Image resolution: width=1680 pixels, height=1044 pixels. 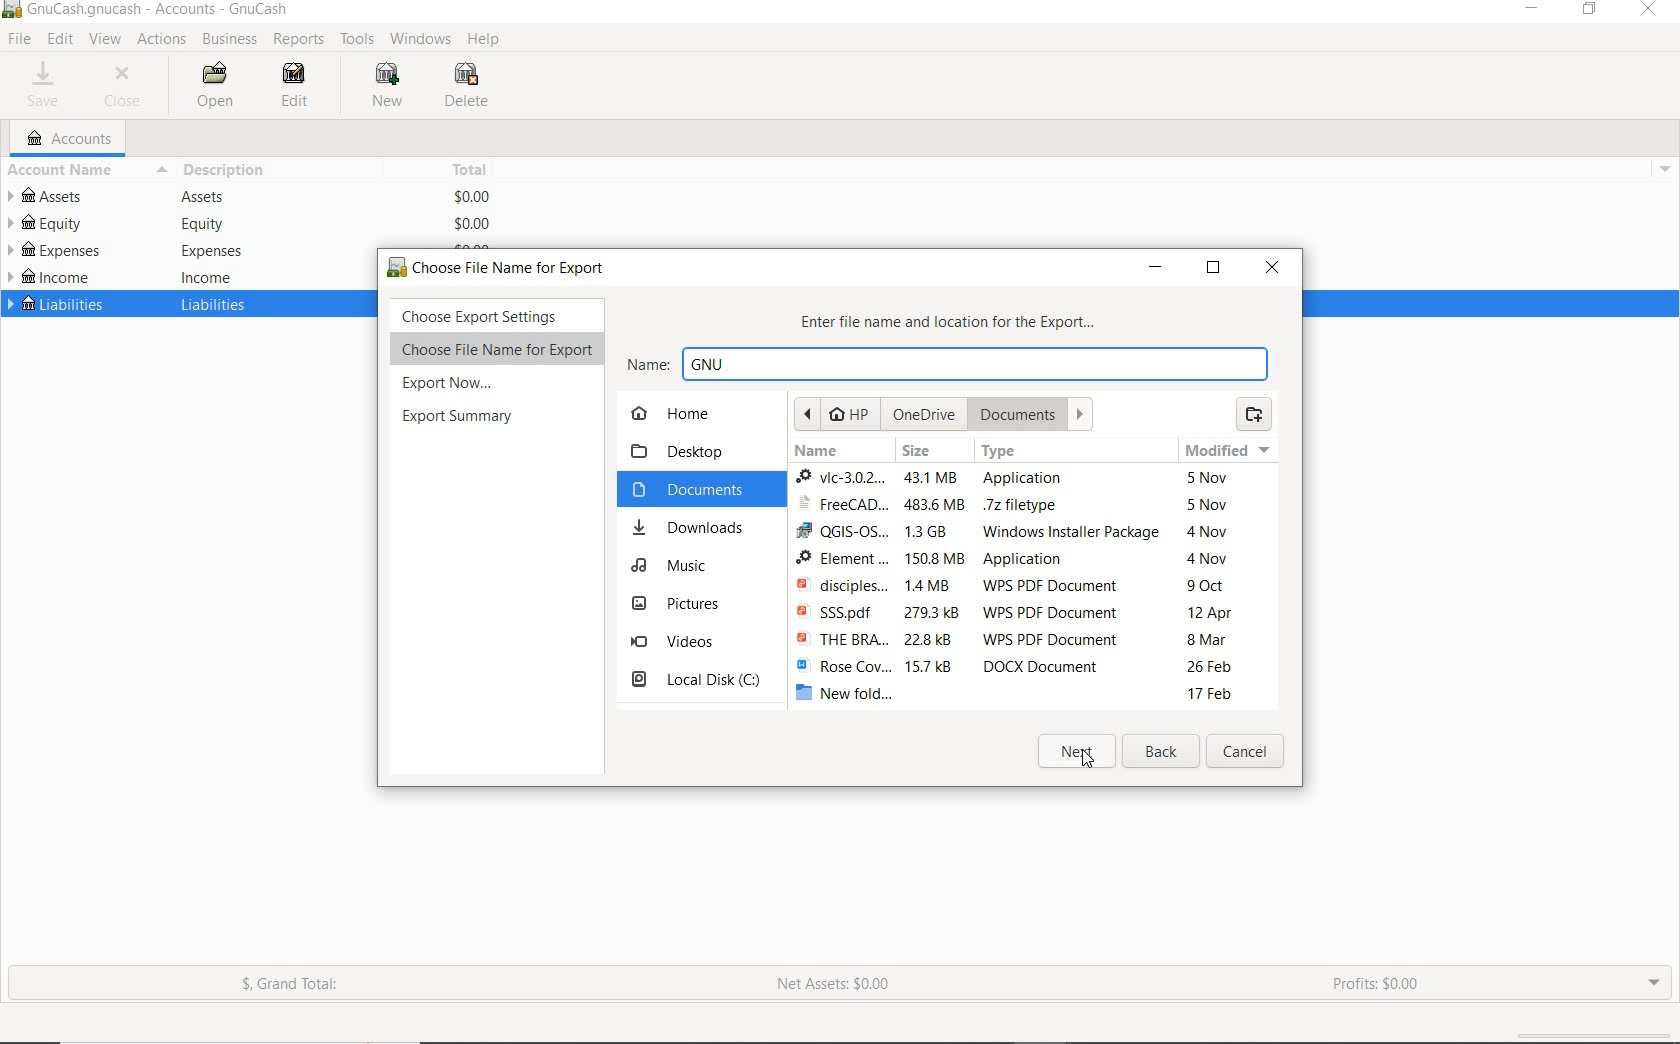 I want to click on EDIT, so click(x=61, y=40).